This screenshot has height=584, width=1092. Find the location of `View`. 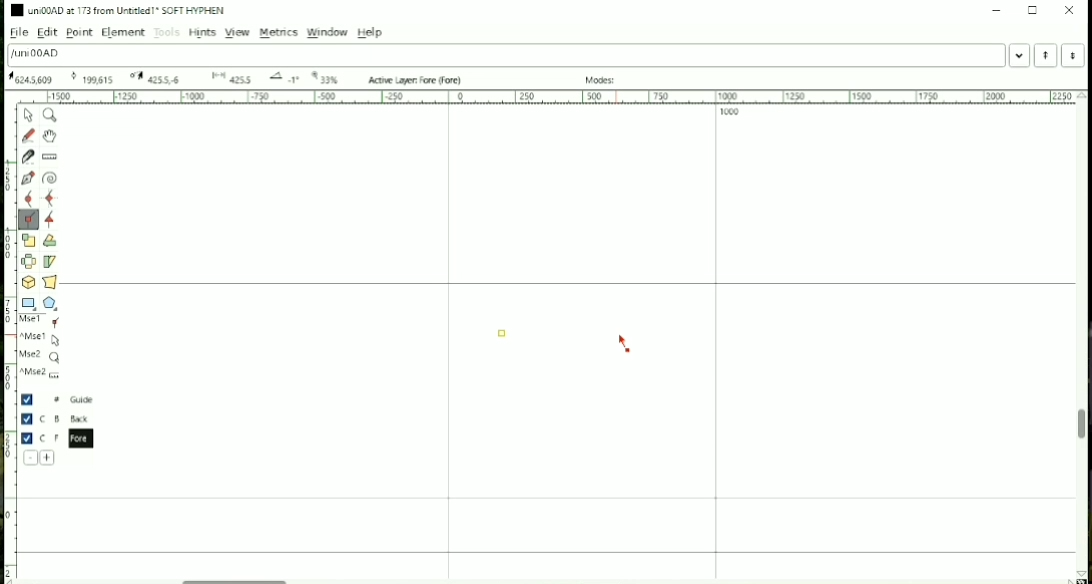

View is located at coordinates (236, 32).